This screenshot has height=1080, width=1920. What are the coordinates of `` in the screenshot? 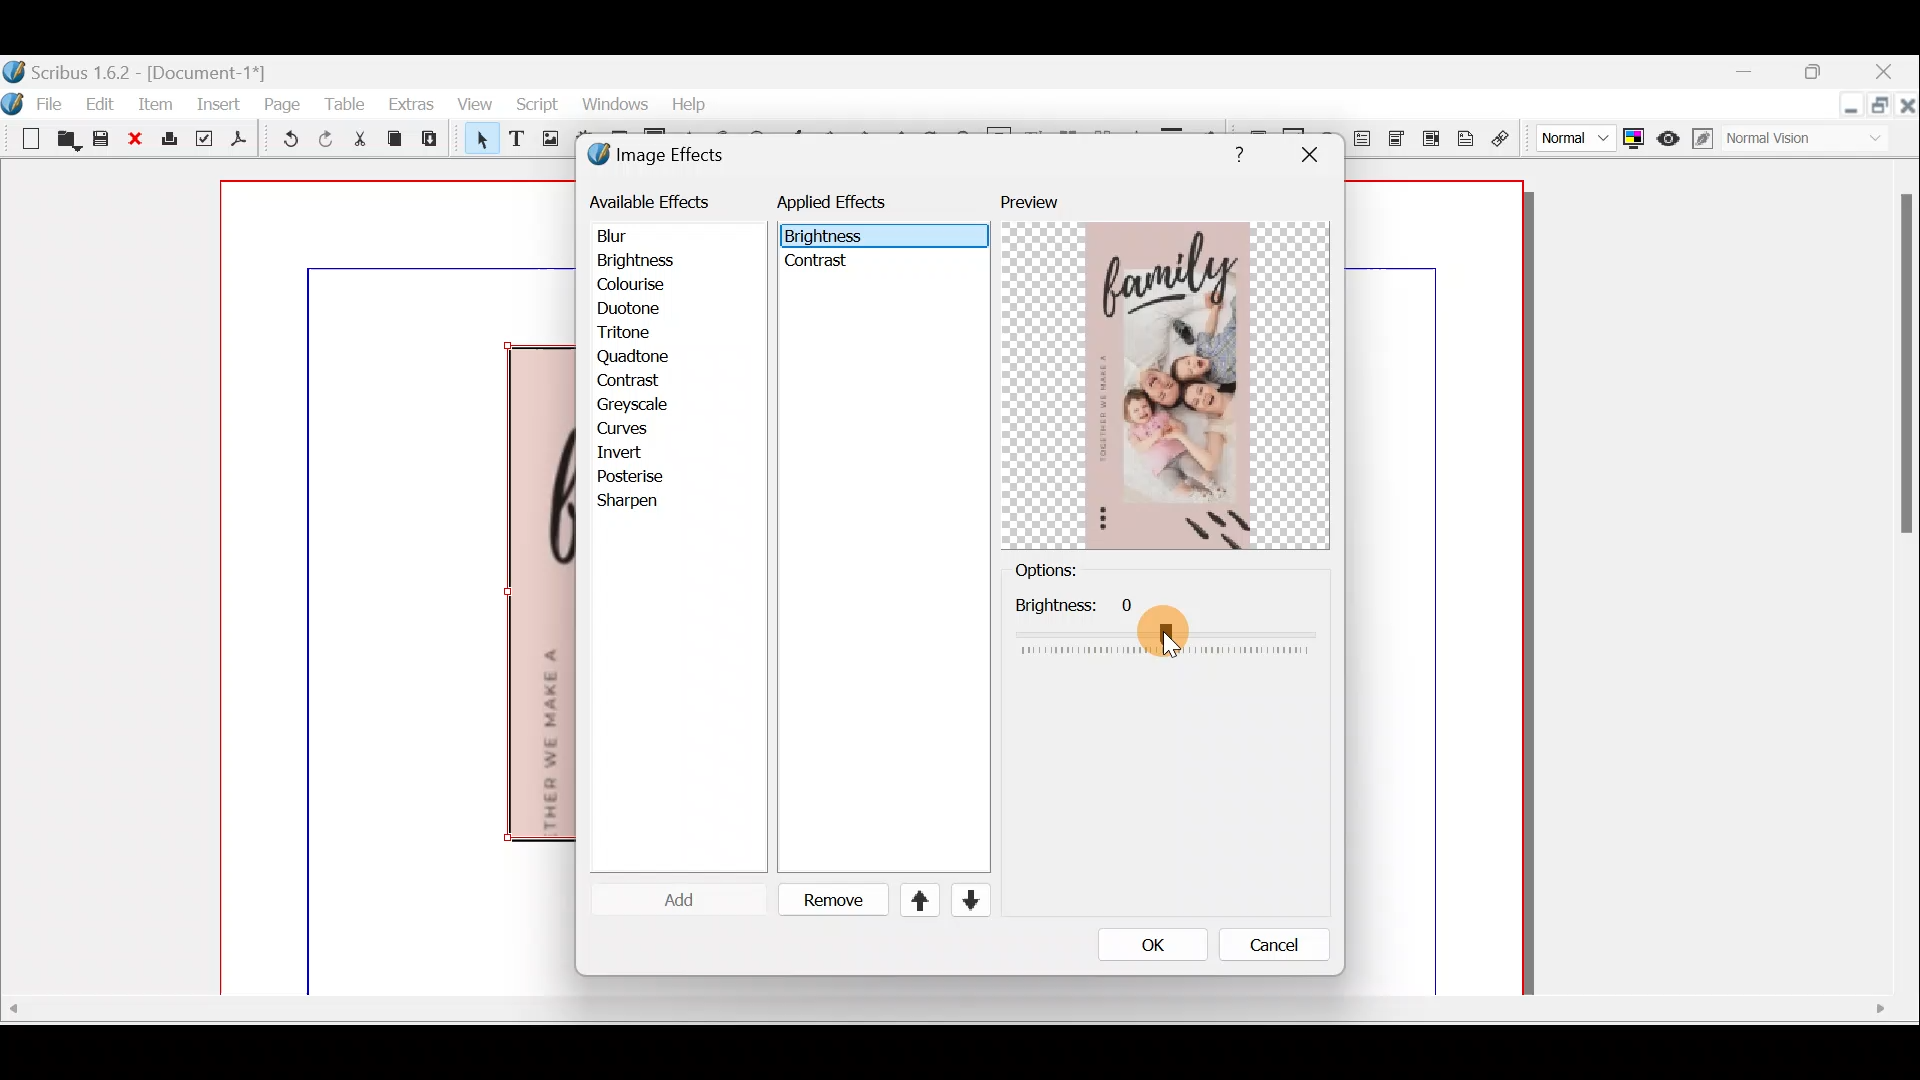 It's located at (1165, 625).